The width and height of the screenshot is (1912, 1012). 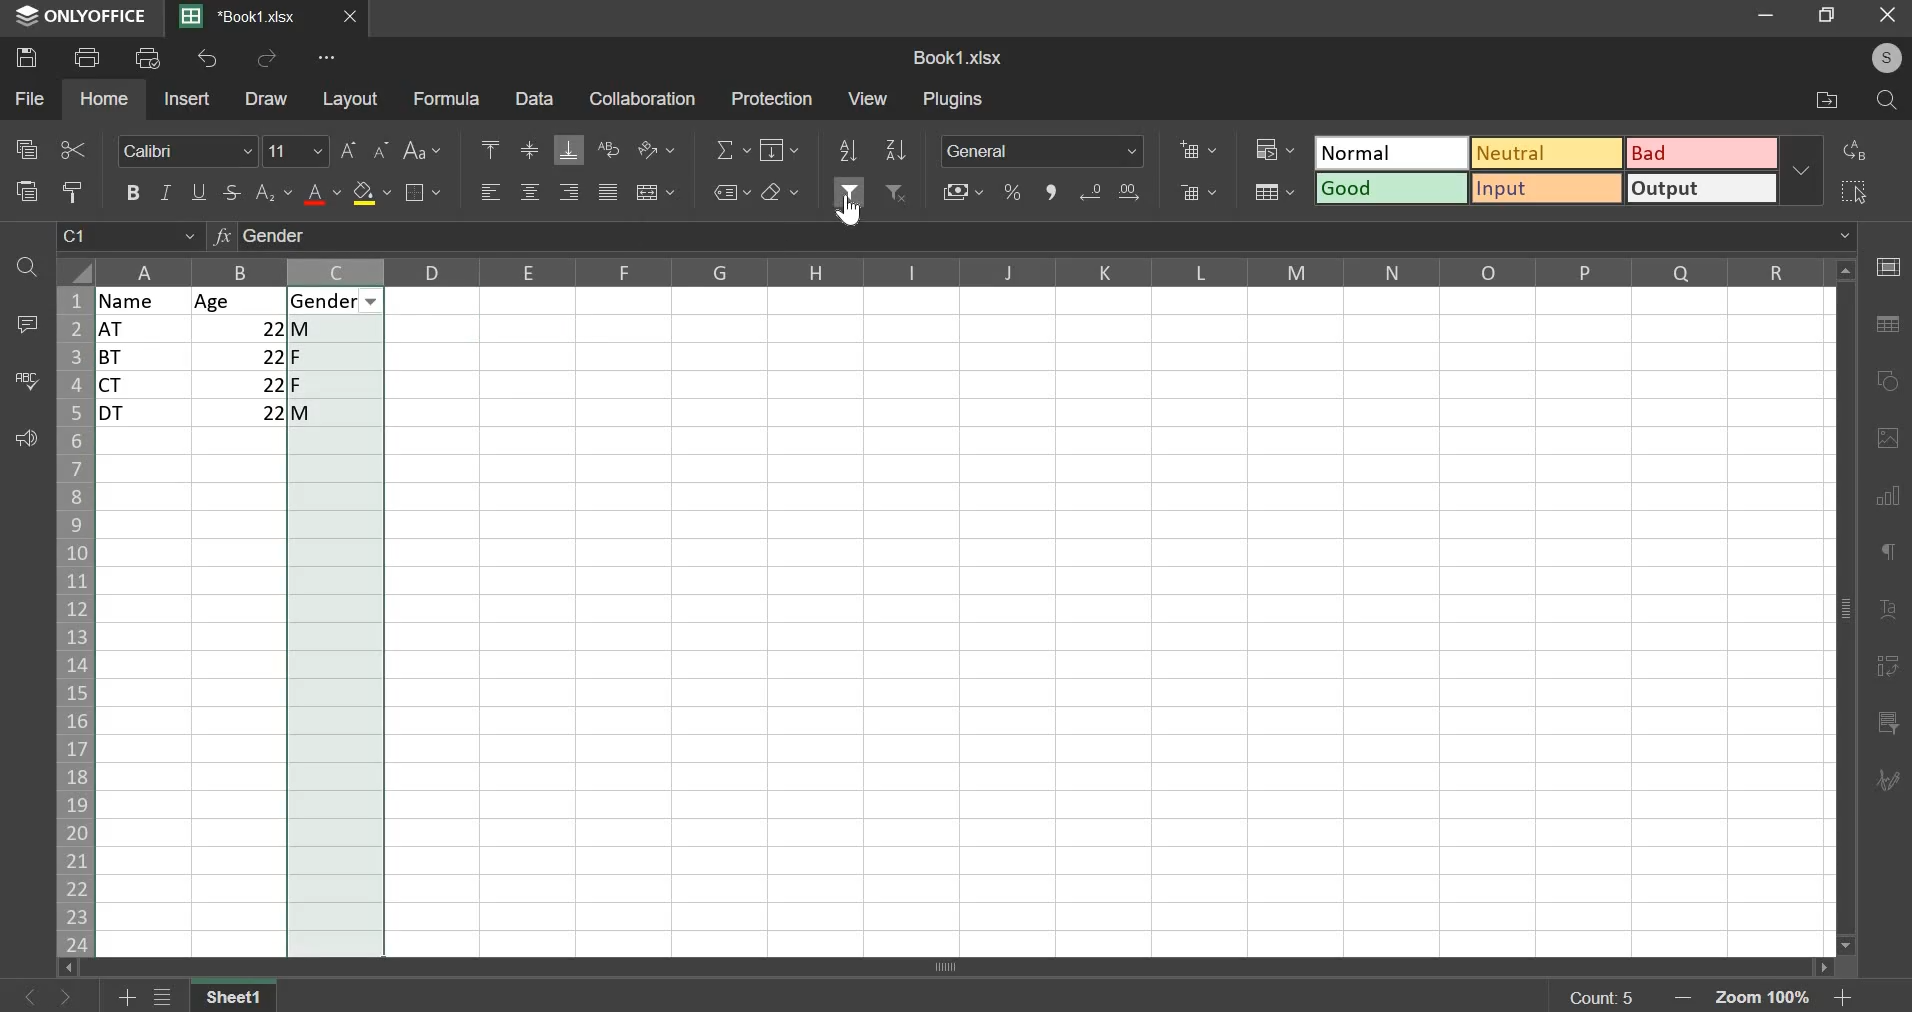 What do you see at coordinates (268, 99) in the screenshot?
I see `draw` at bounding box center [268, 99].